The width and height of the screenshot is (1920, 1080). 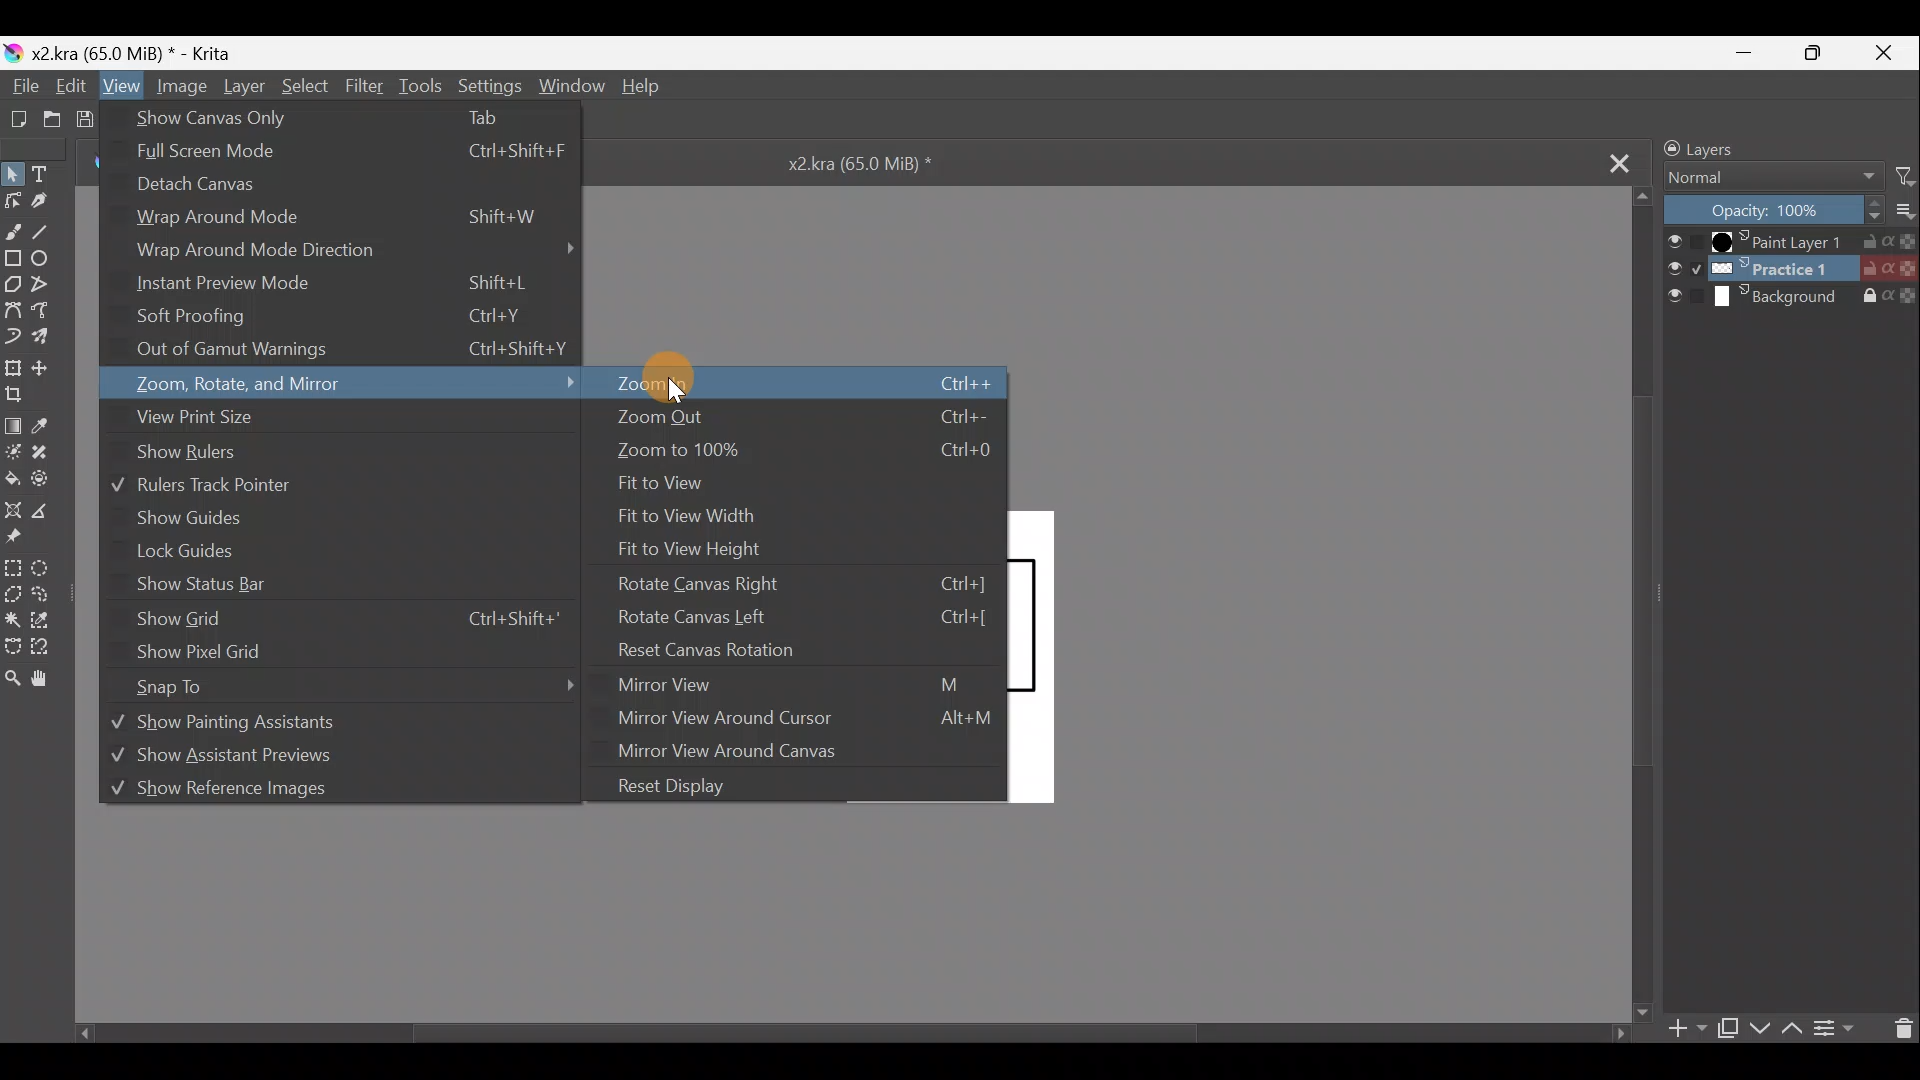 What do you see at coordinates (1792, 296) in the screenshot?
I see `Background` at bounding box center [1792, 296].